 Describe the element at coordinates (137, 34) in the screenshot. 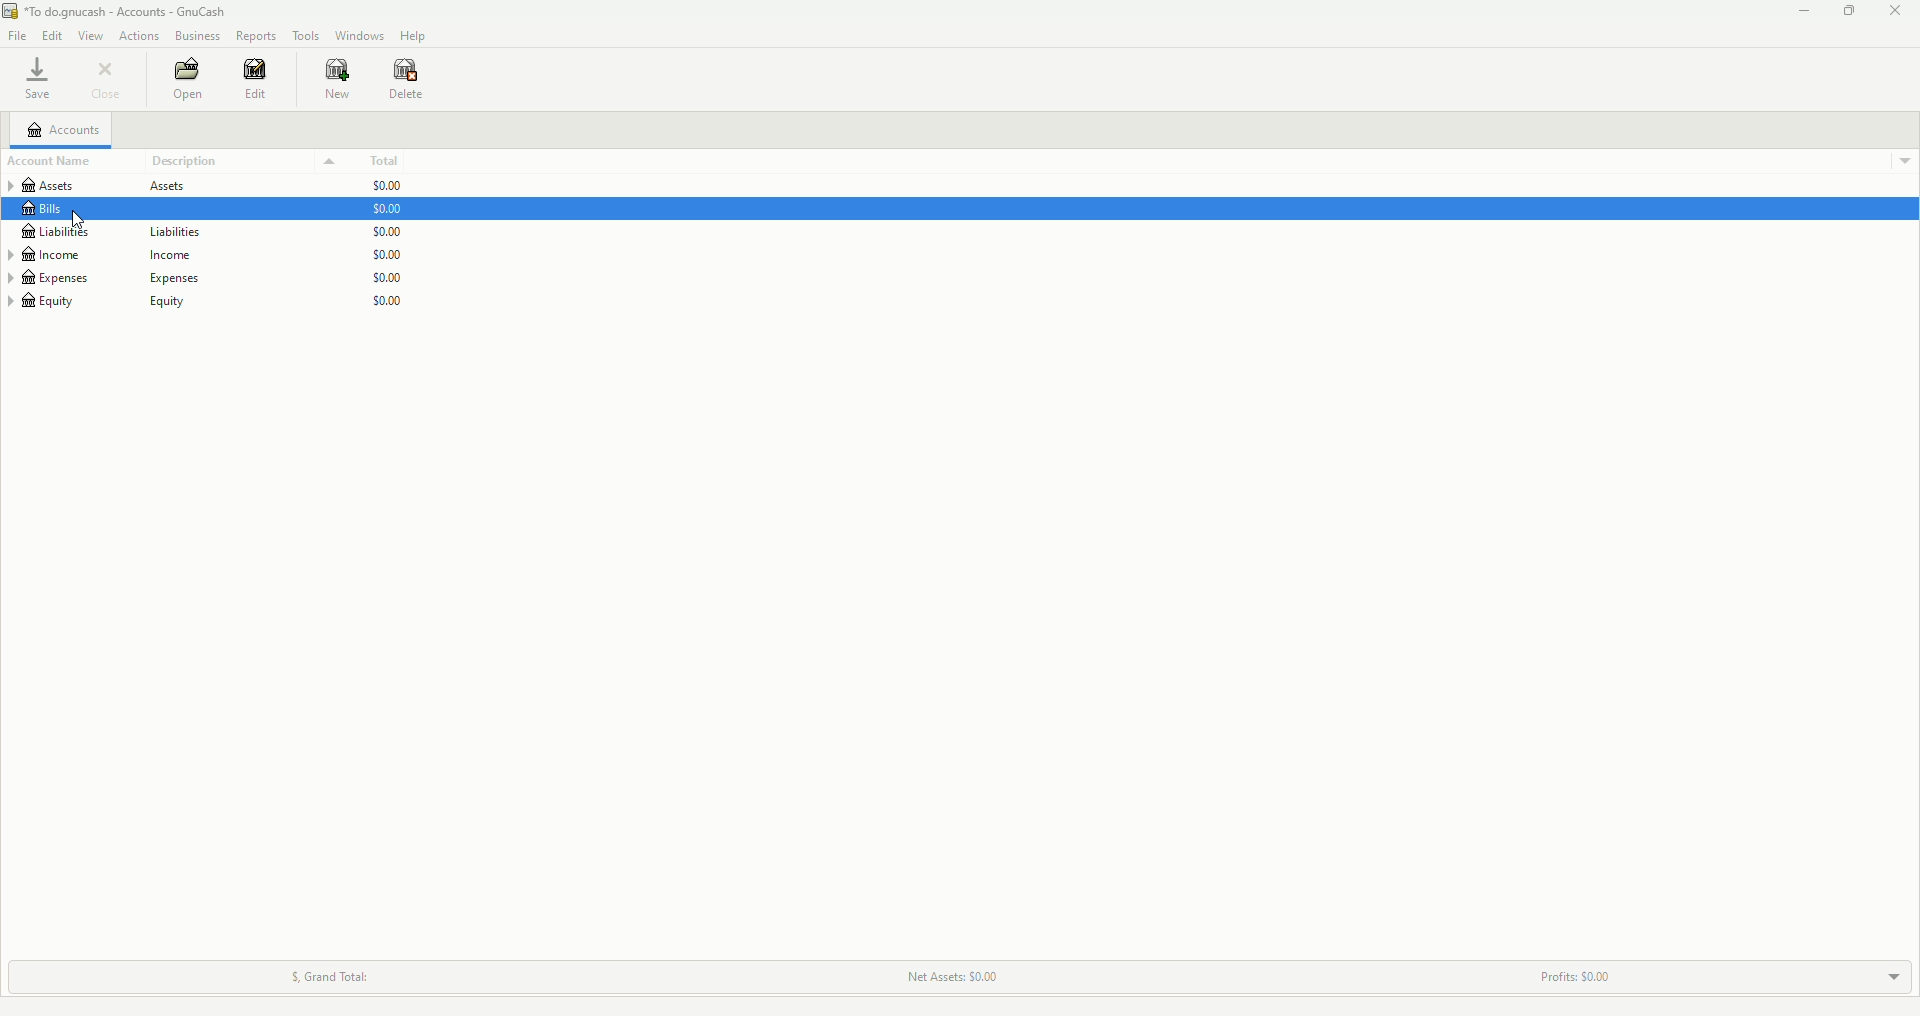

I see `Actions` at that location.